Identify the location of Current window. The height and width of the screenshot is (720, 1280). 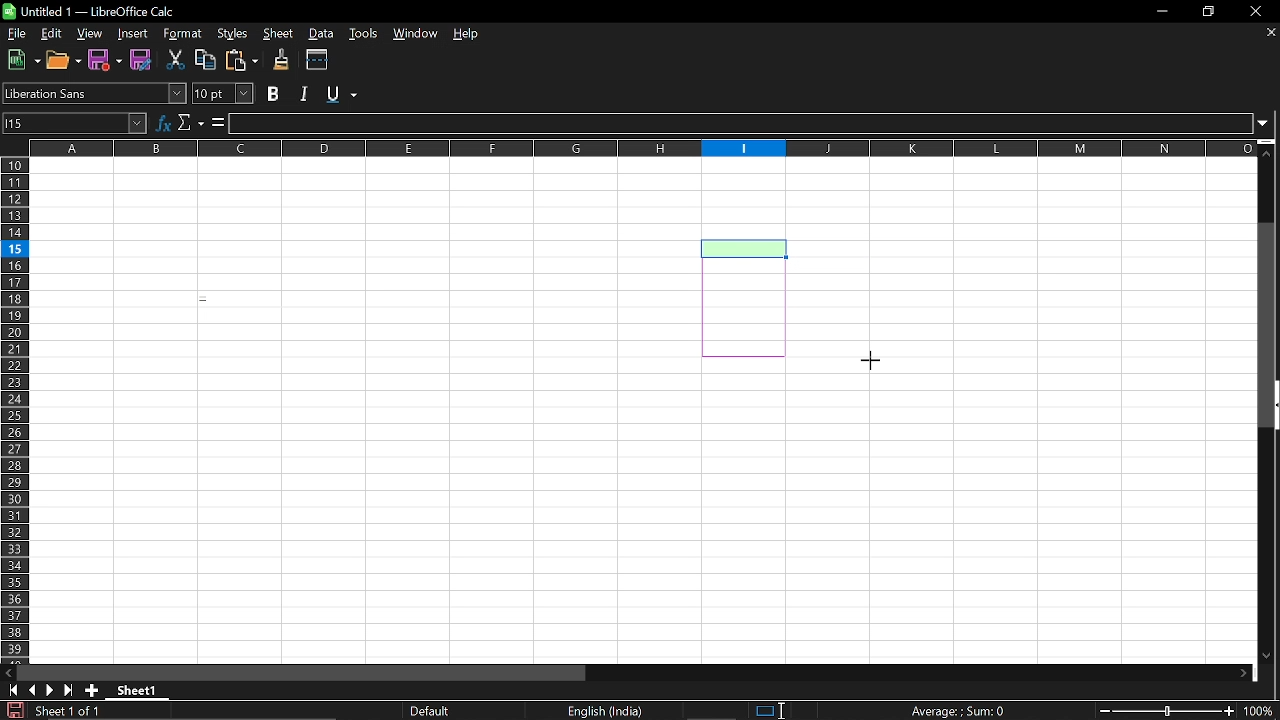
(99, 11).